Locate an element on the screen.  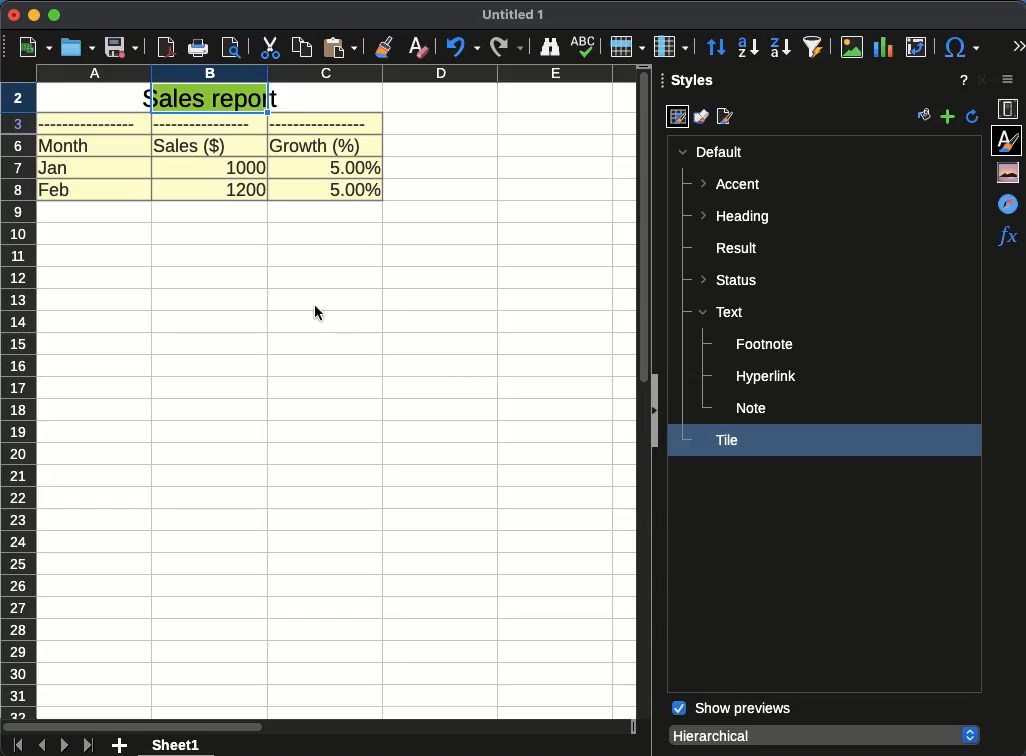
pdf viewer is located at coordinates (166, 48).